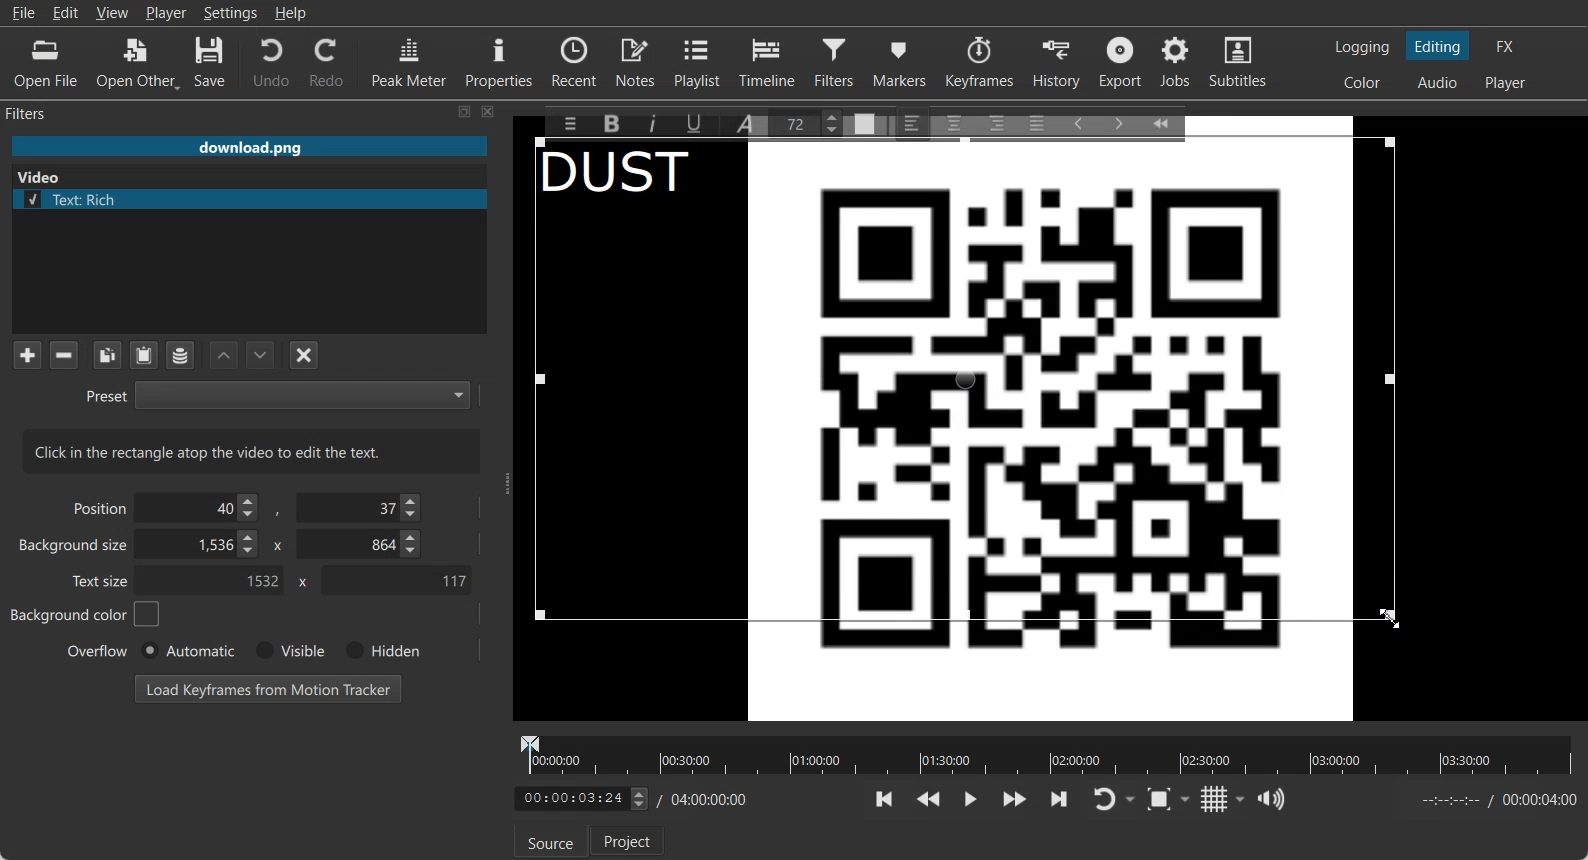  Describe the element at coordinates (837, 61) in the screenshot. I see `Filters` at that location.